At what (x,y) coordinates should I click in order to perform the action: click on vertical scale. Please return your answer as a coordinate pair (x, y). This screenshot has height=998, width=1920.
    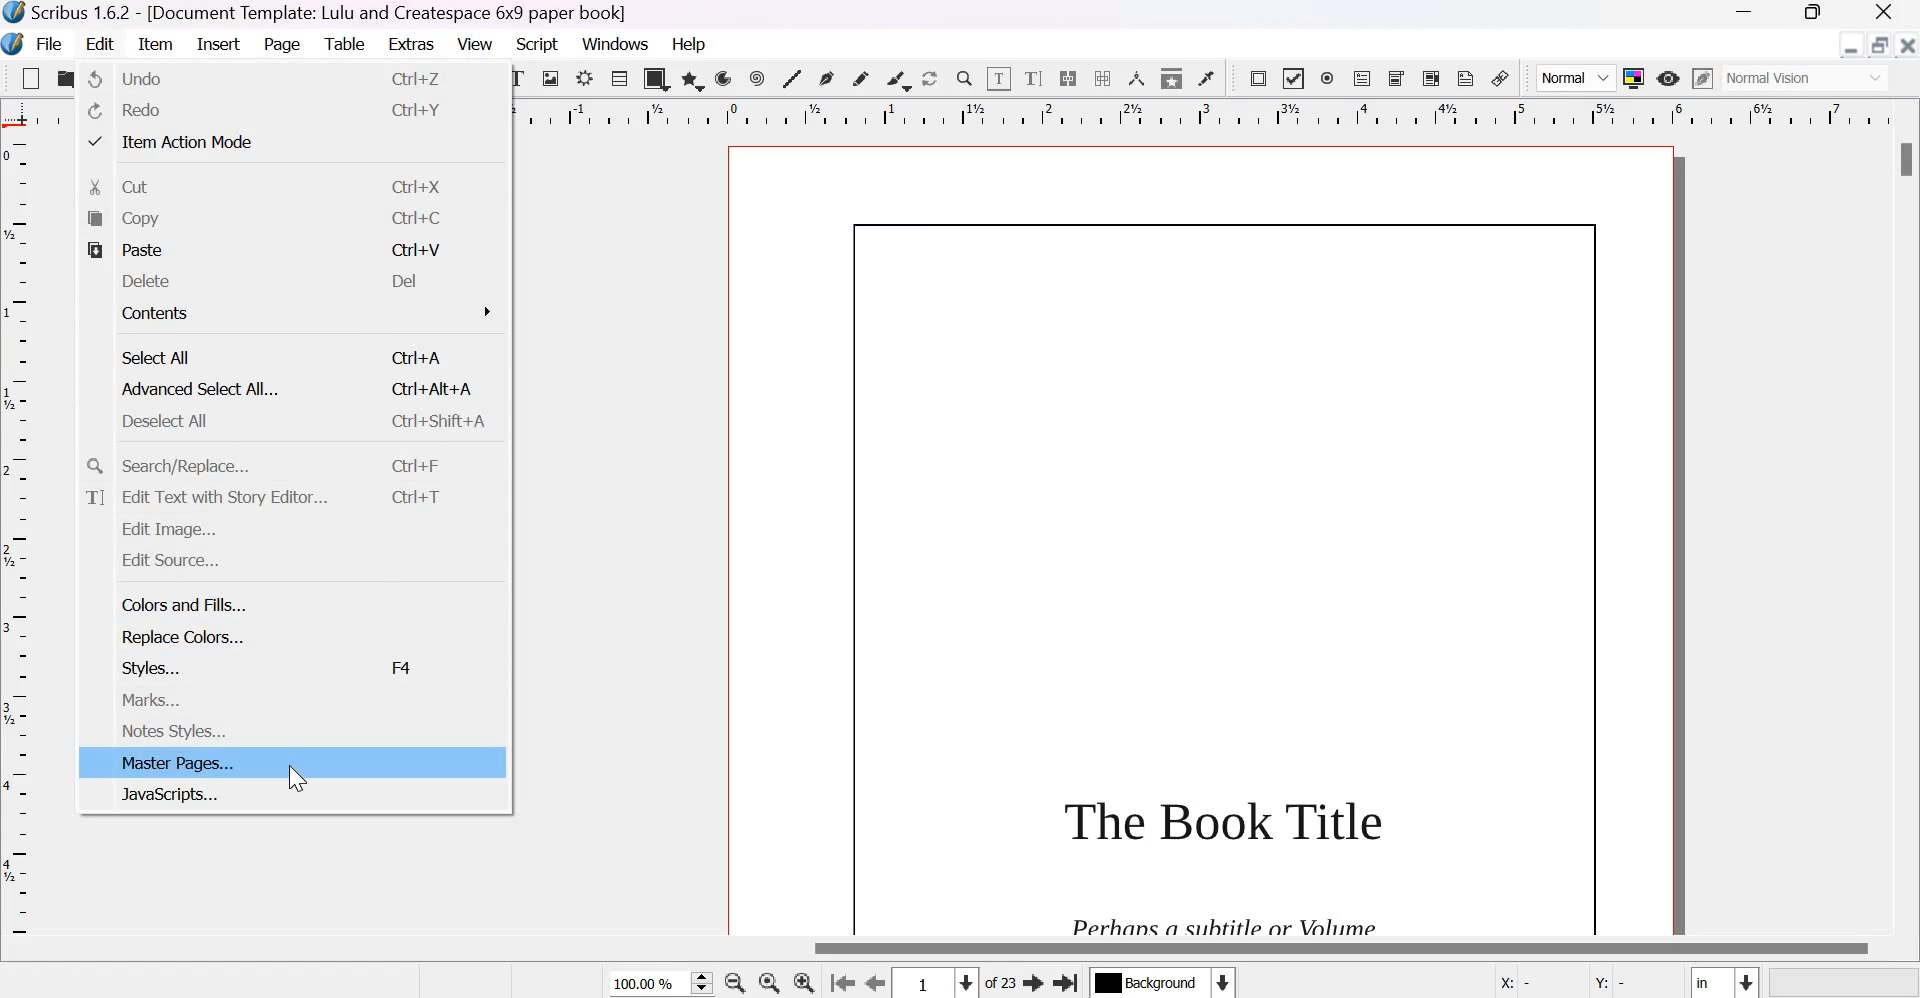
    Looking at the image, I should click on (20, 531).